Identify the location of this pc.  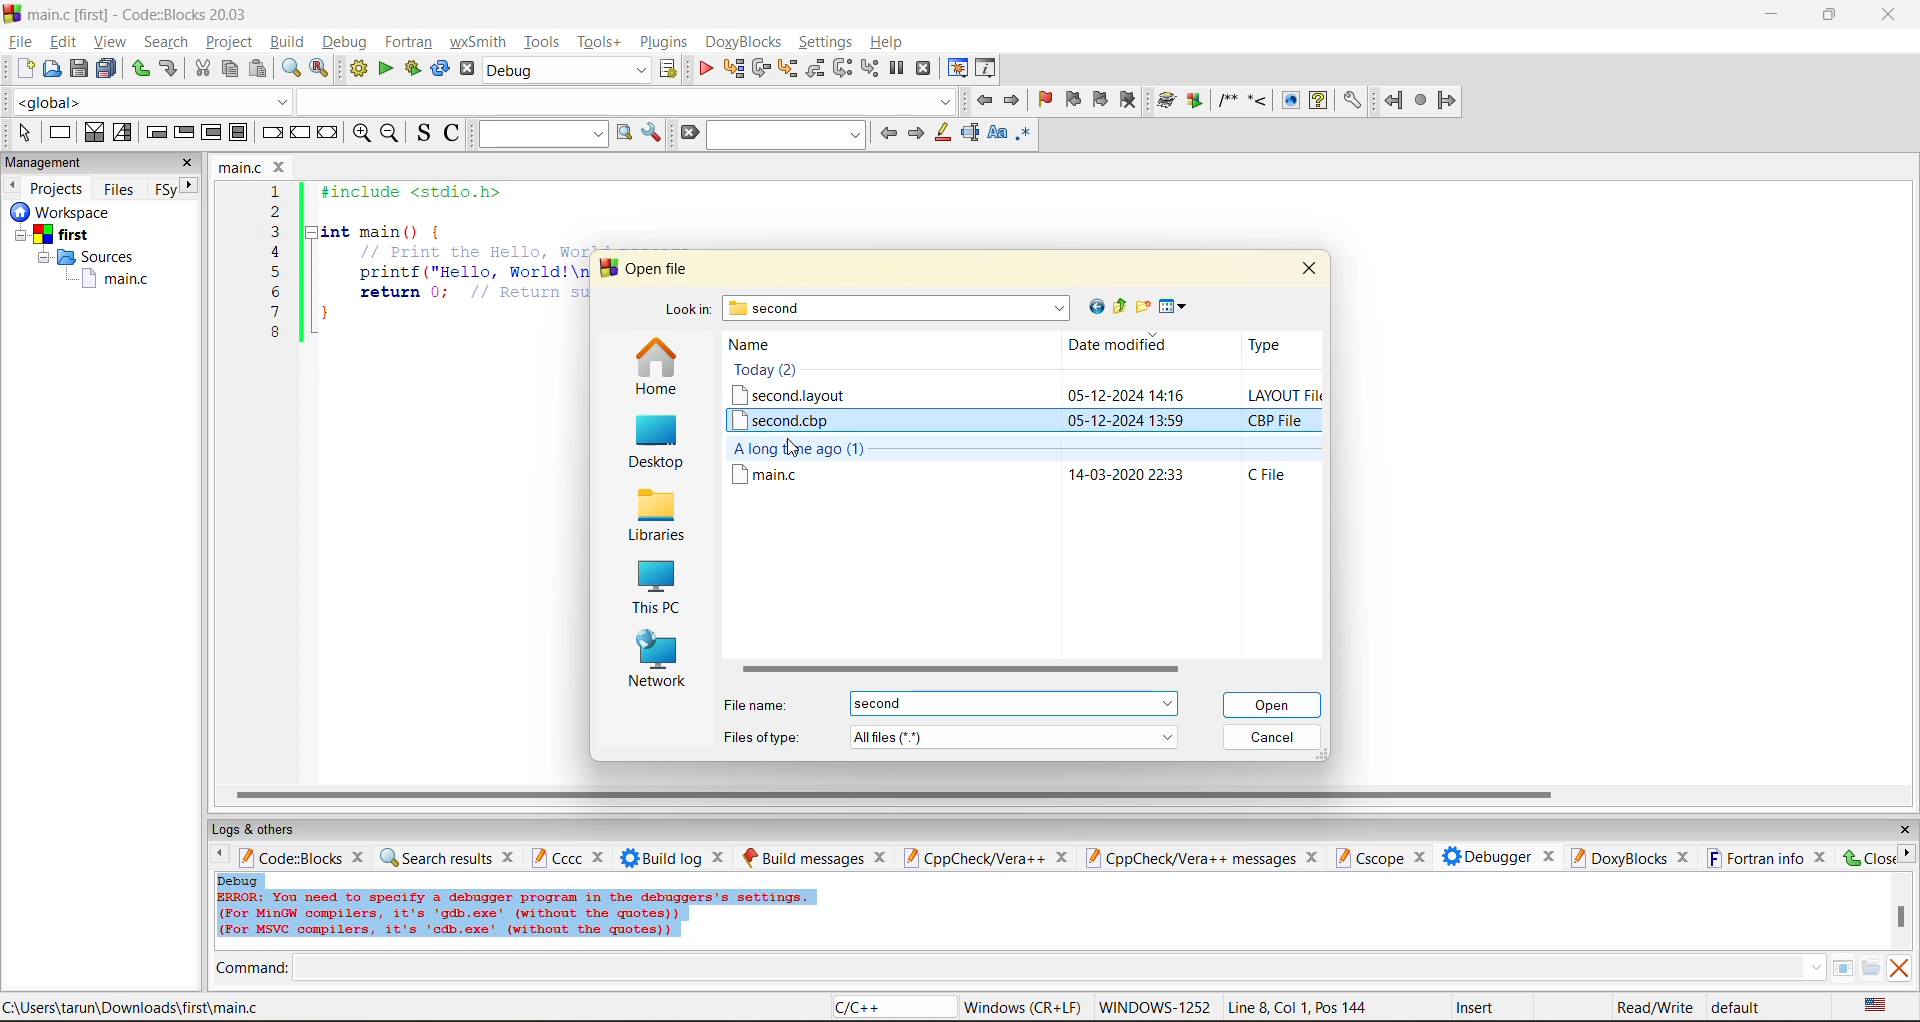
(654, 590).